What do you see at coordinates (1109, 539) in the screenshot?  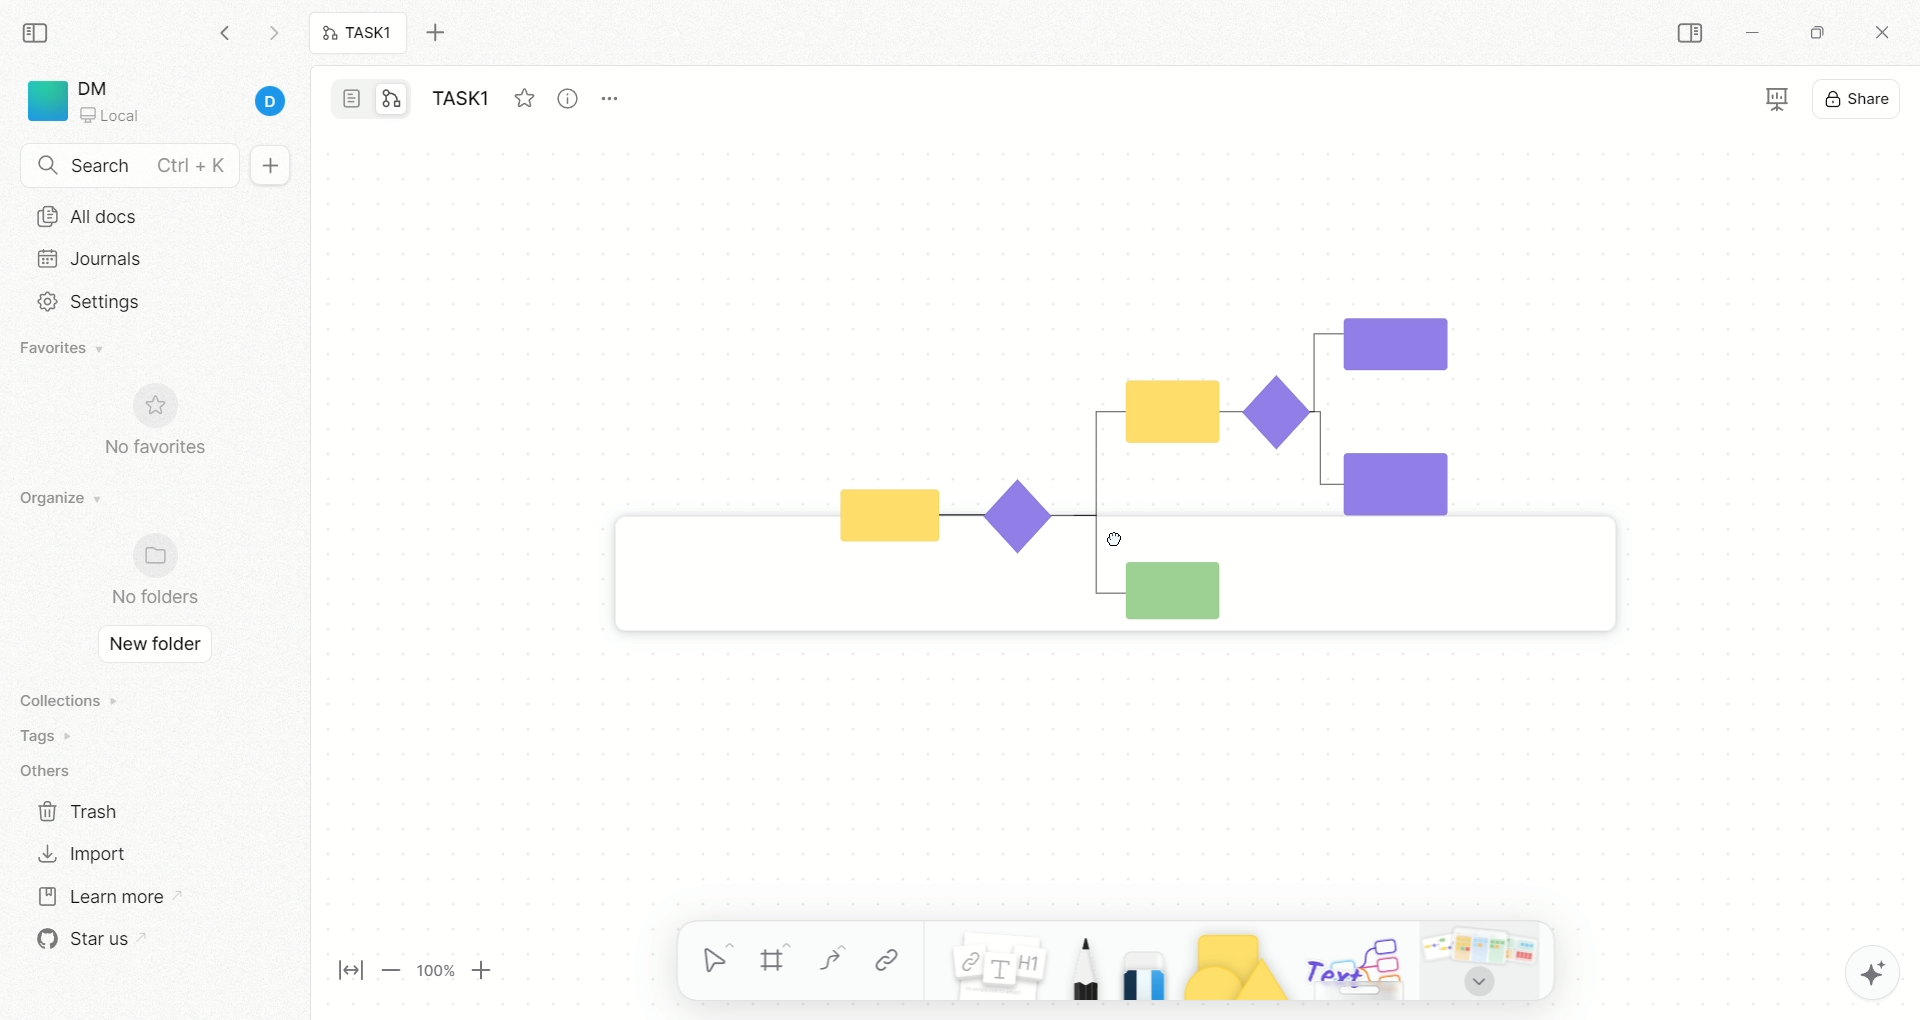 I see `cursor` at bounding box center [1109, 539].